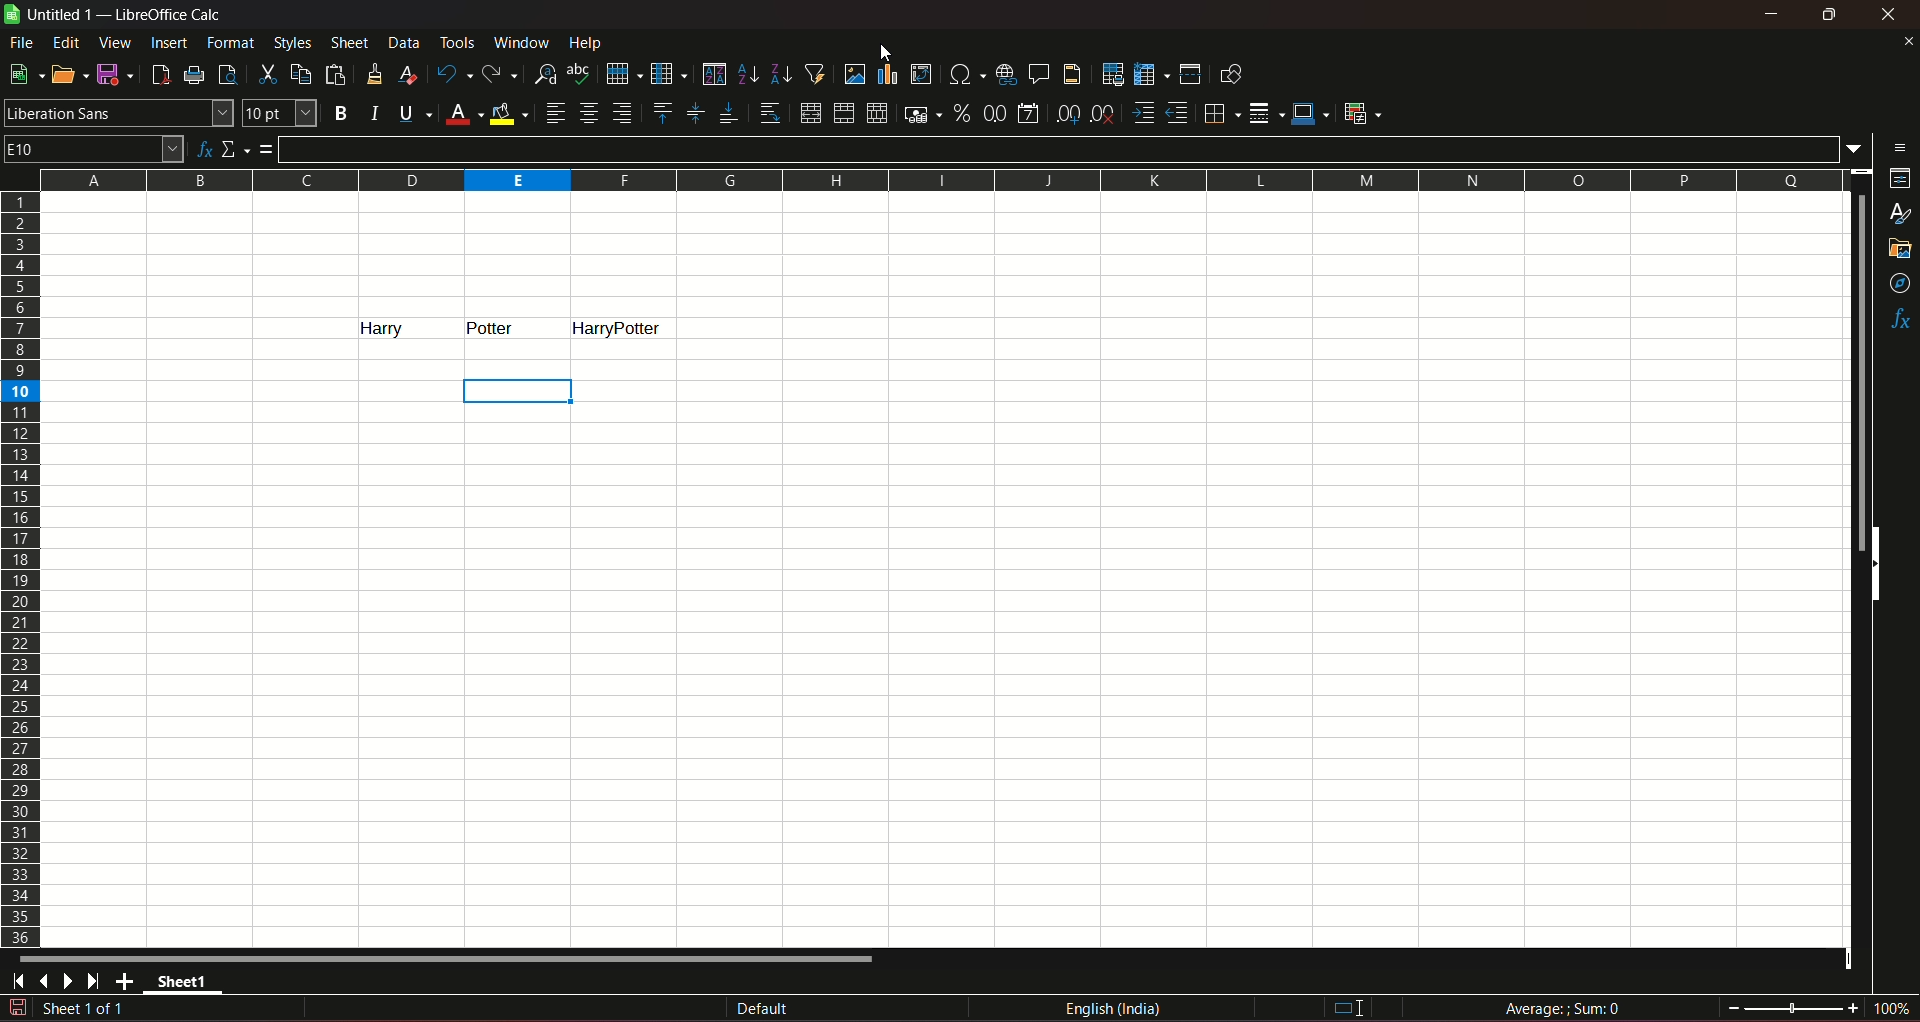 This screenshot has height=1022, width=1920. I want to click on sort, so click(713, 74).